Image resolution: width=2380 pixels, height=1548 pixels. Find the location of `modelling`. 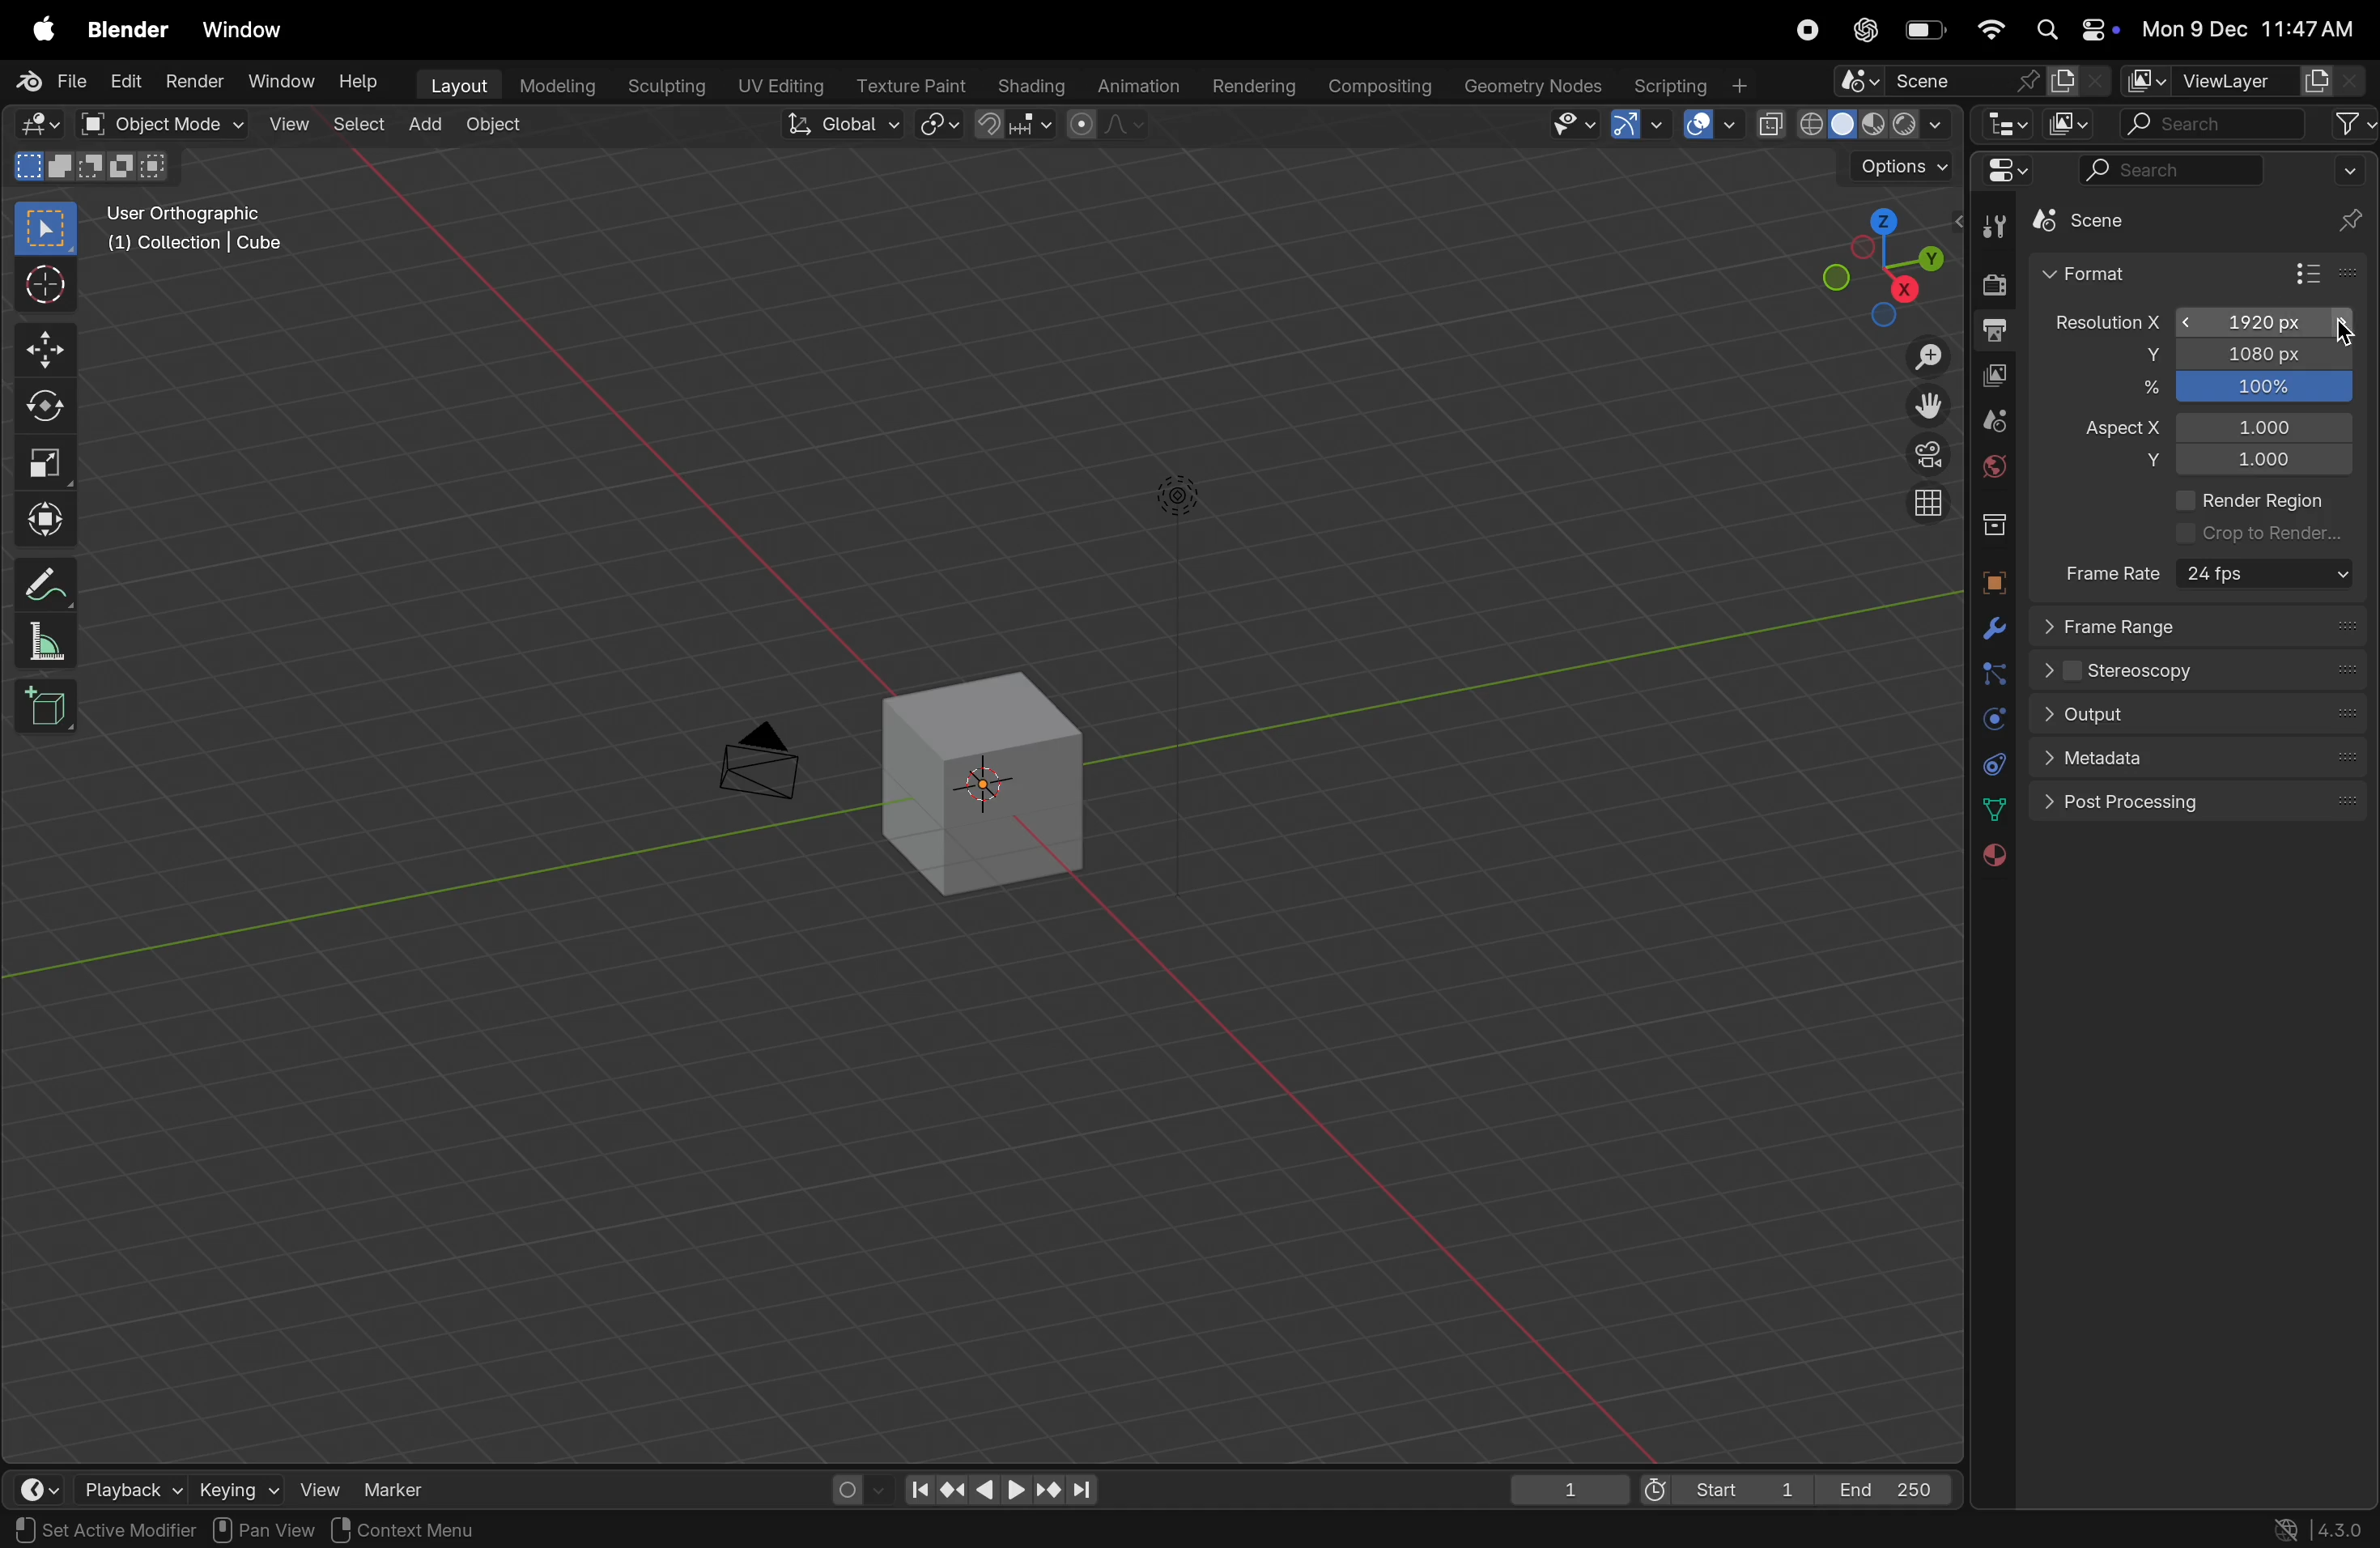

modelling is located at coordinates (554, 83).